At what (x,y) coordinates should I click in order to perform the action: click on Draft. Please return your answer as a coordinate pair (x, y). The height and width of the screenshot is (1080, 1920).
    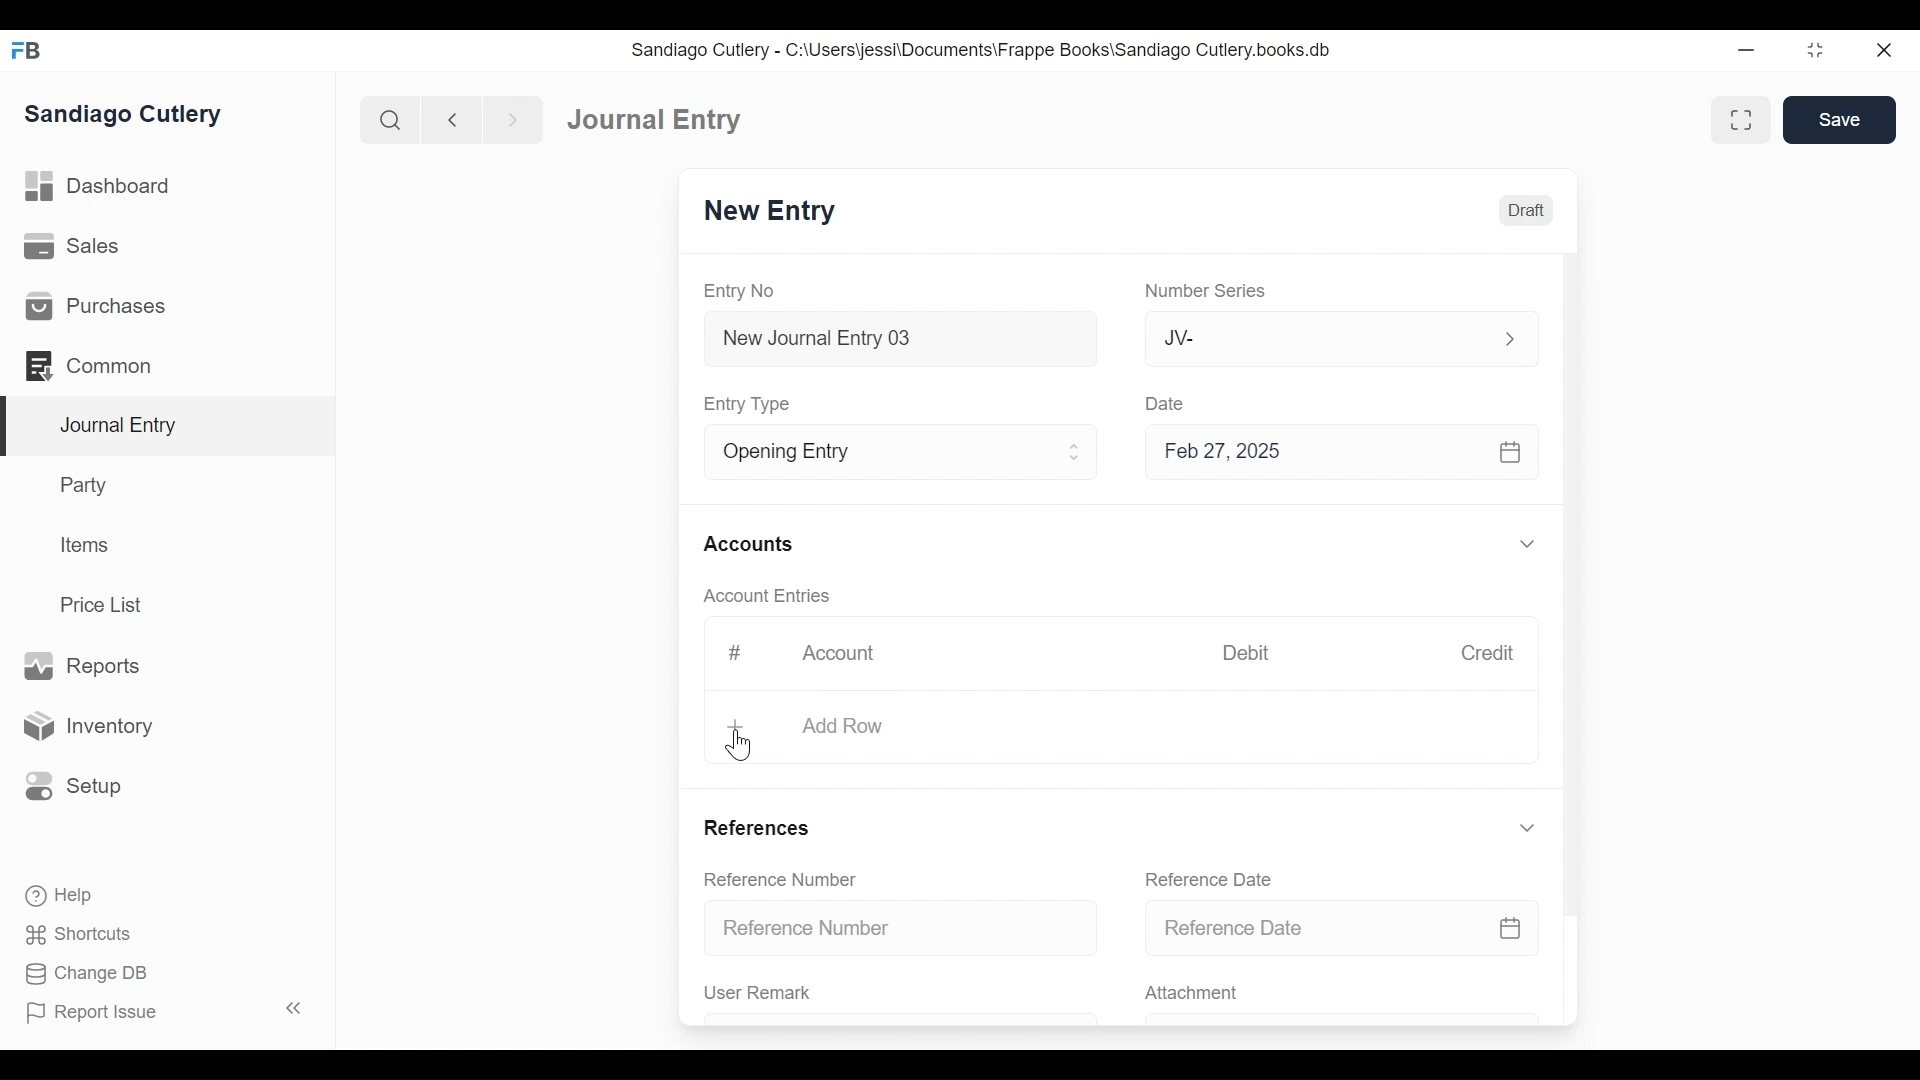
    Looking at the image, I should click on (1524, 212).